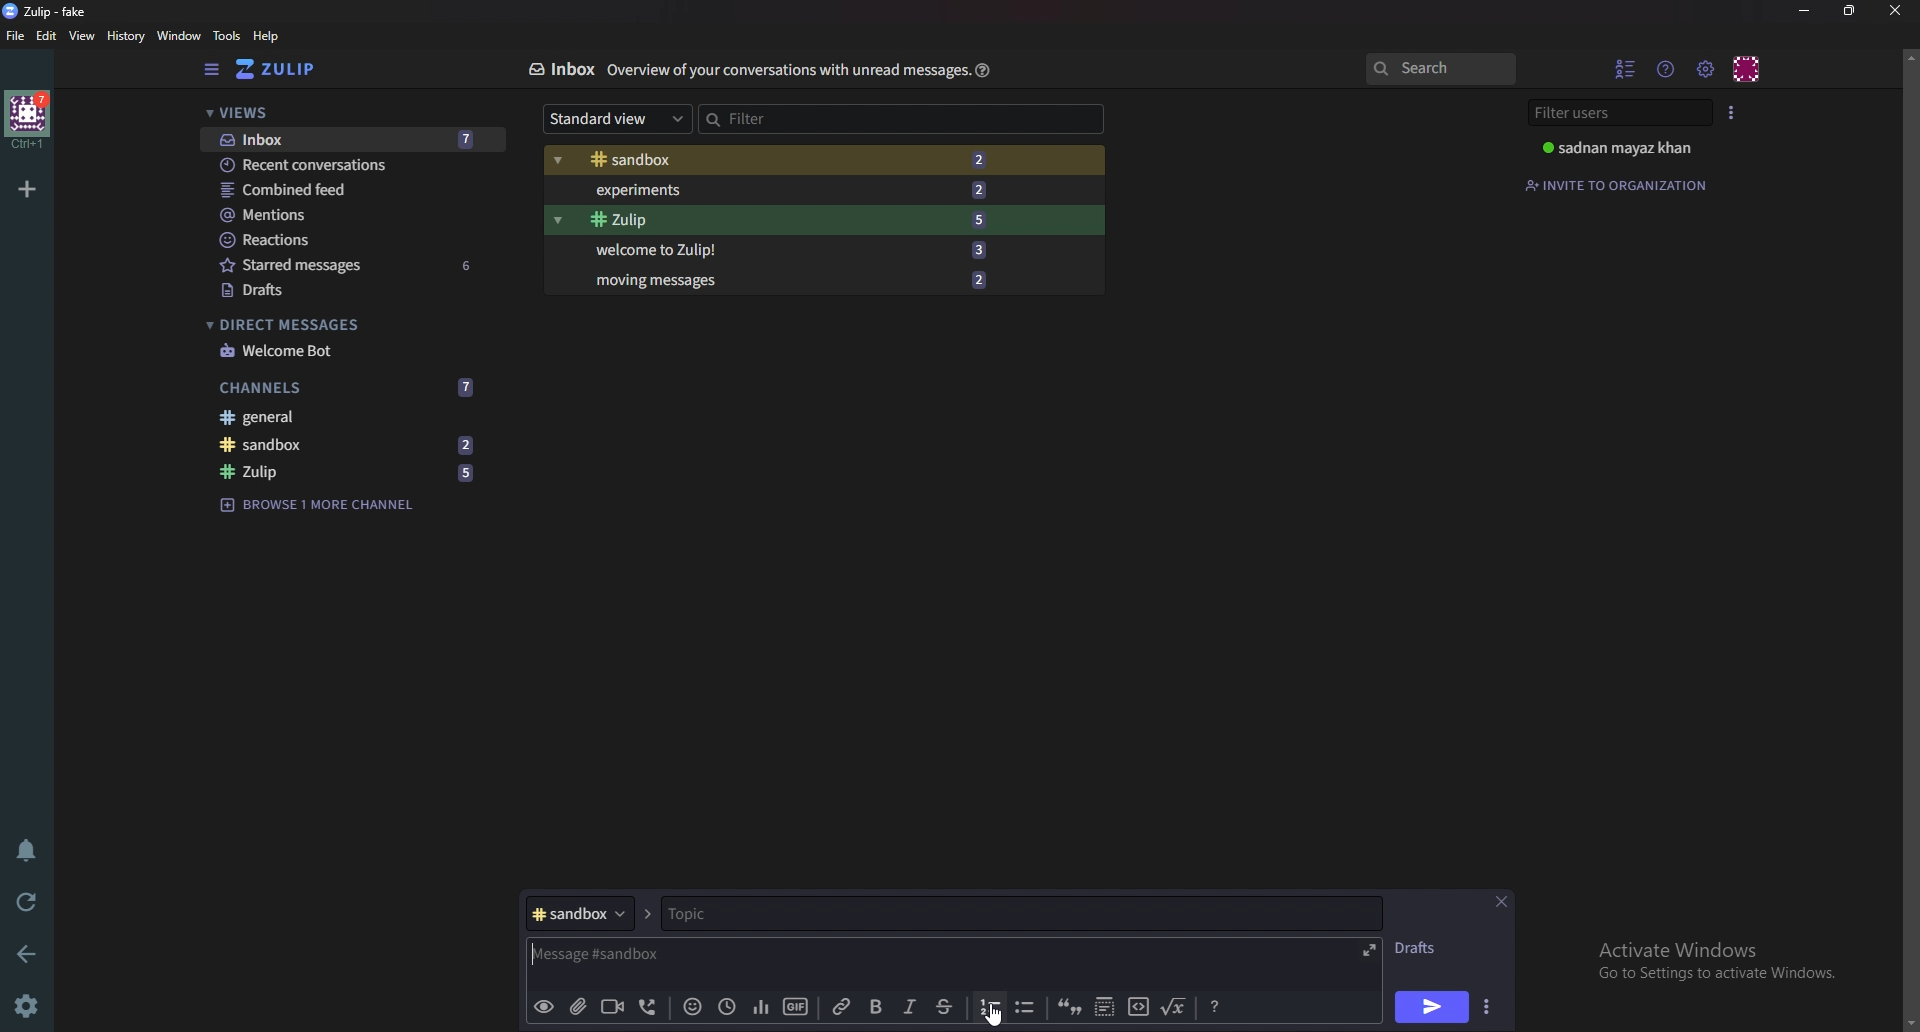 This screenshot has height=1032, width=1920. What do you see at coordinates (266, 37) in the screenshot?
I see `help` at bounding box center [266, 37].